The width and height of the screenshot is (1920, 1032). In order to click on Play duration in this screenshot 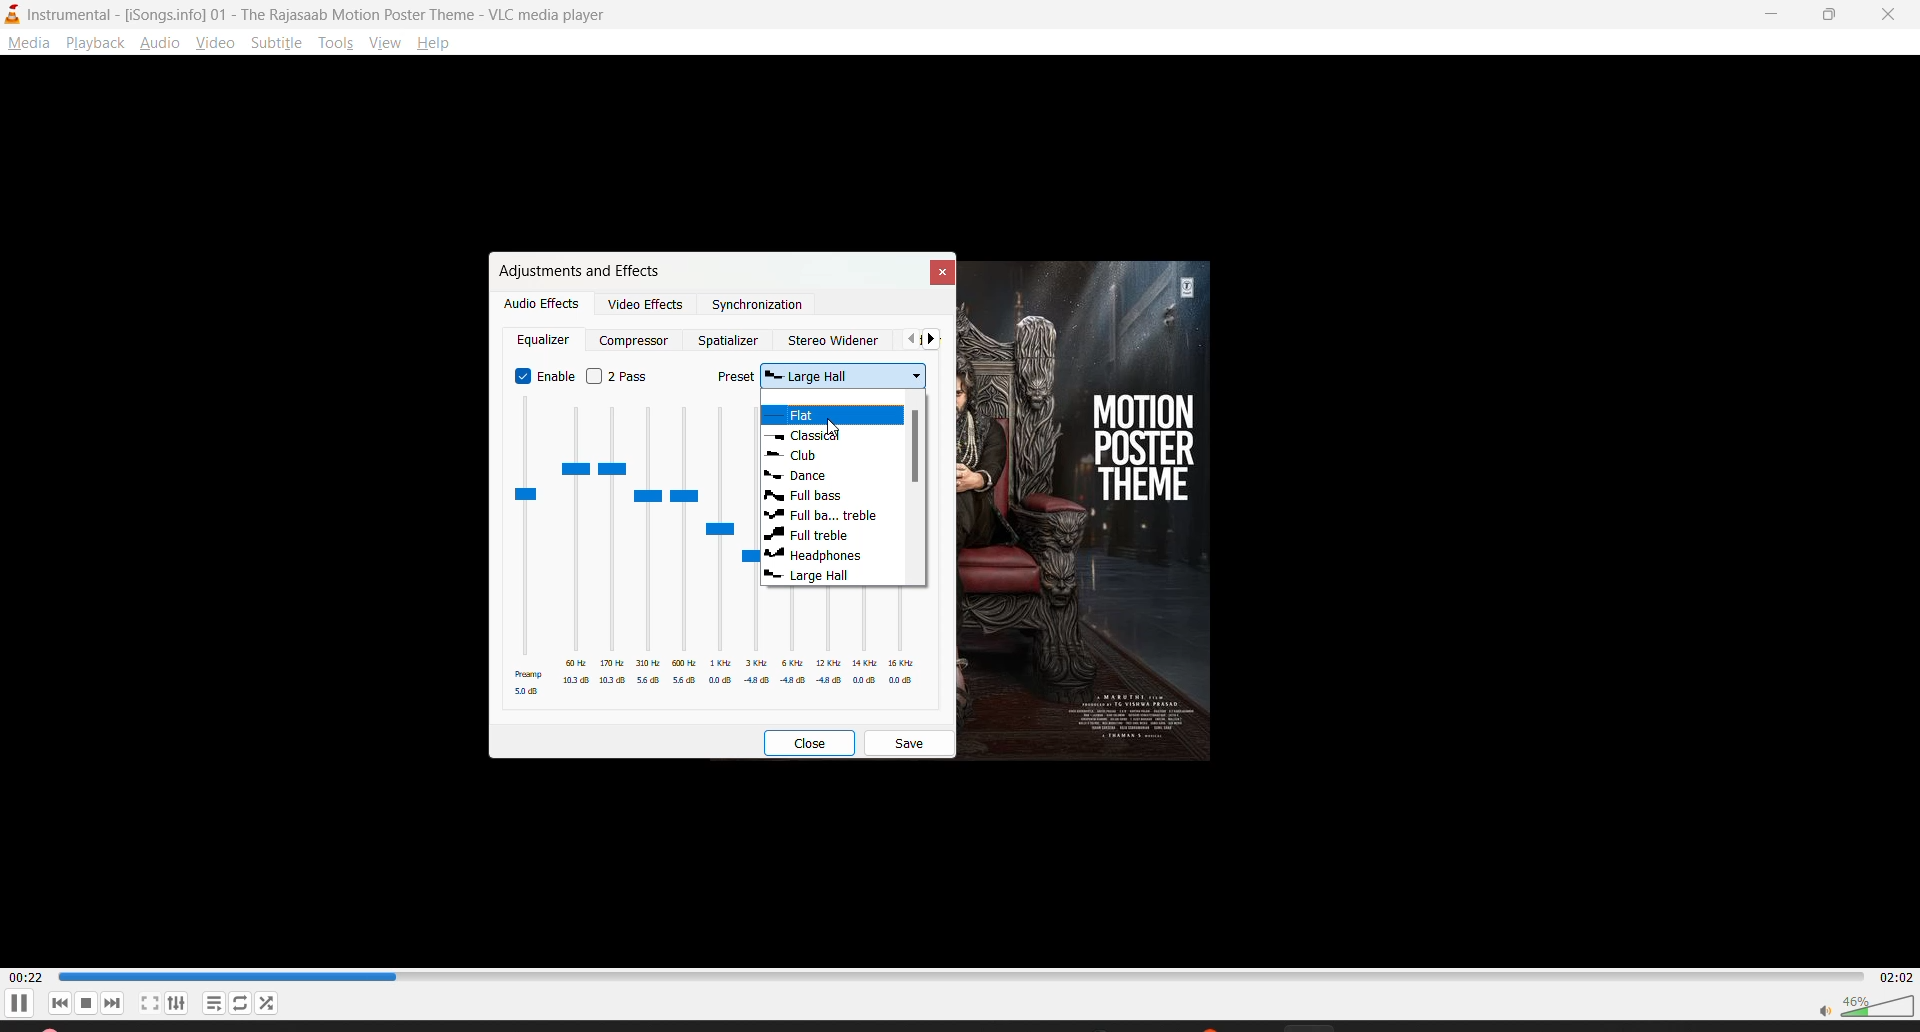, I will do `click(957, 976)`.